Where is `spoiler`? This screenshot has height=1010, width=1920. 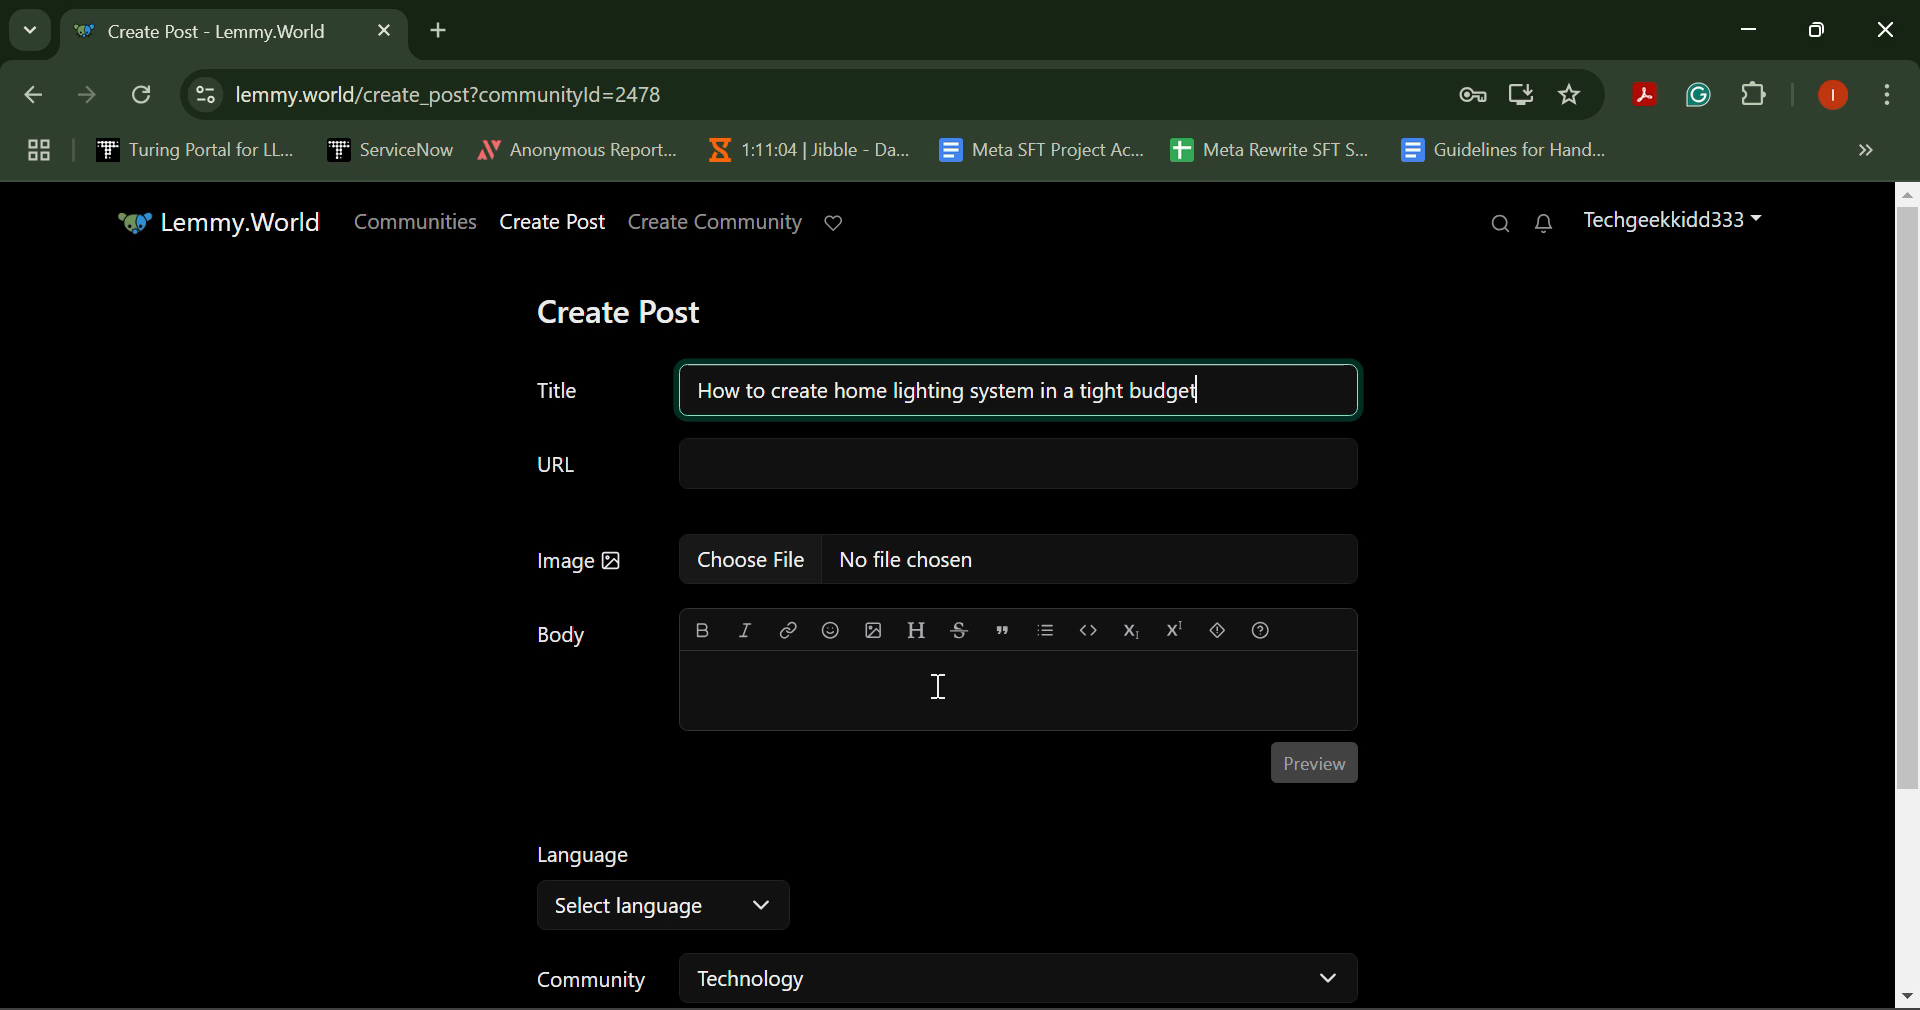 spoiler is located at coordinates (1218, 630).